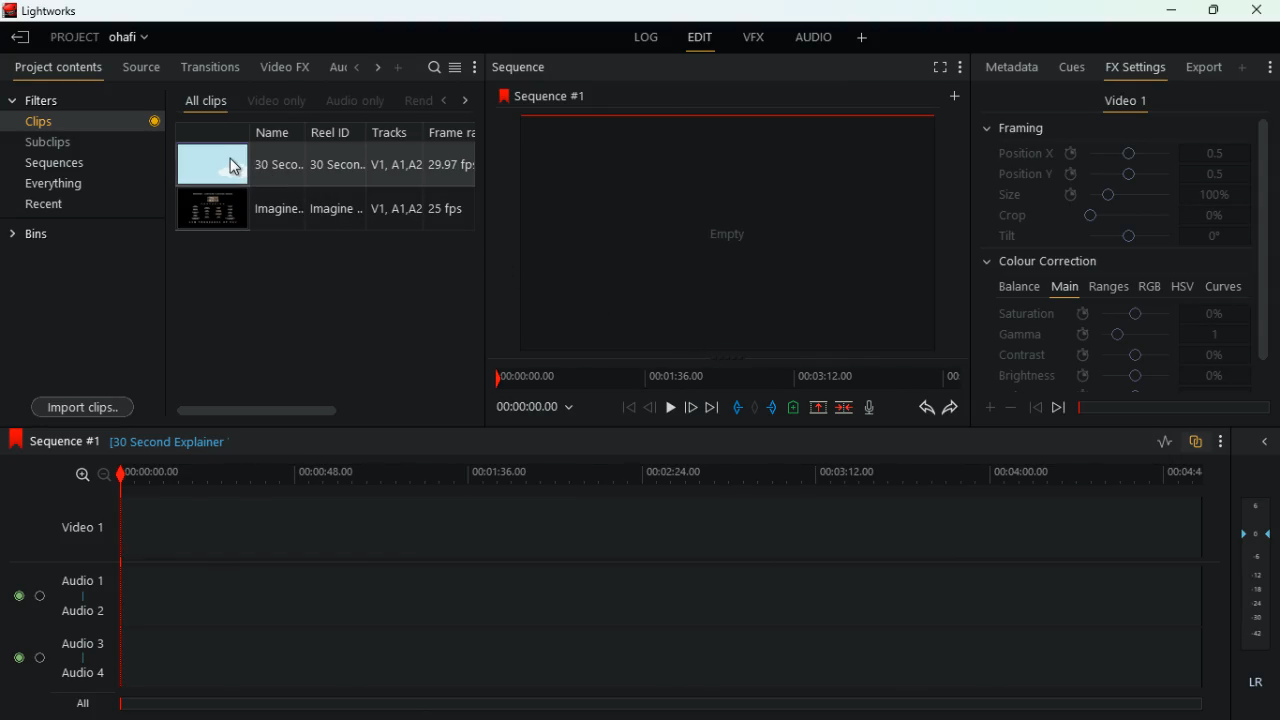  I want to click on bins, so click(33, 237).